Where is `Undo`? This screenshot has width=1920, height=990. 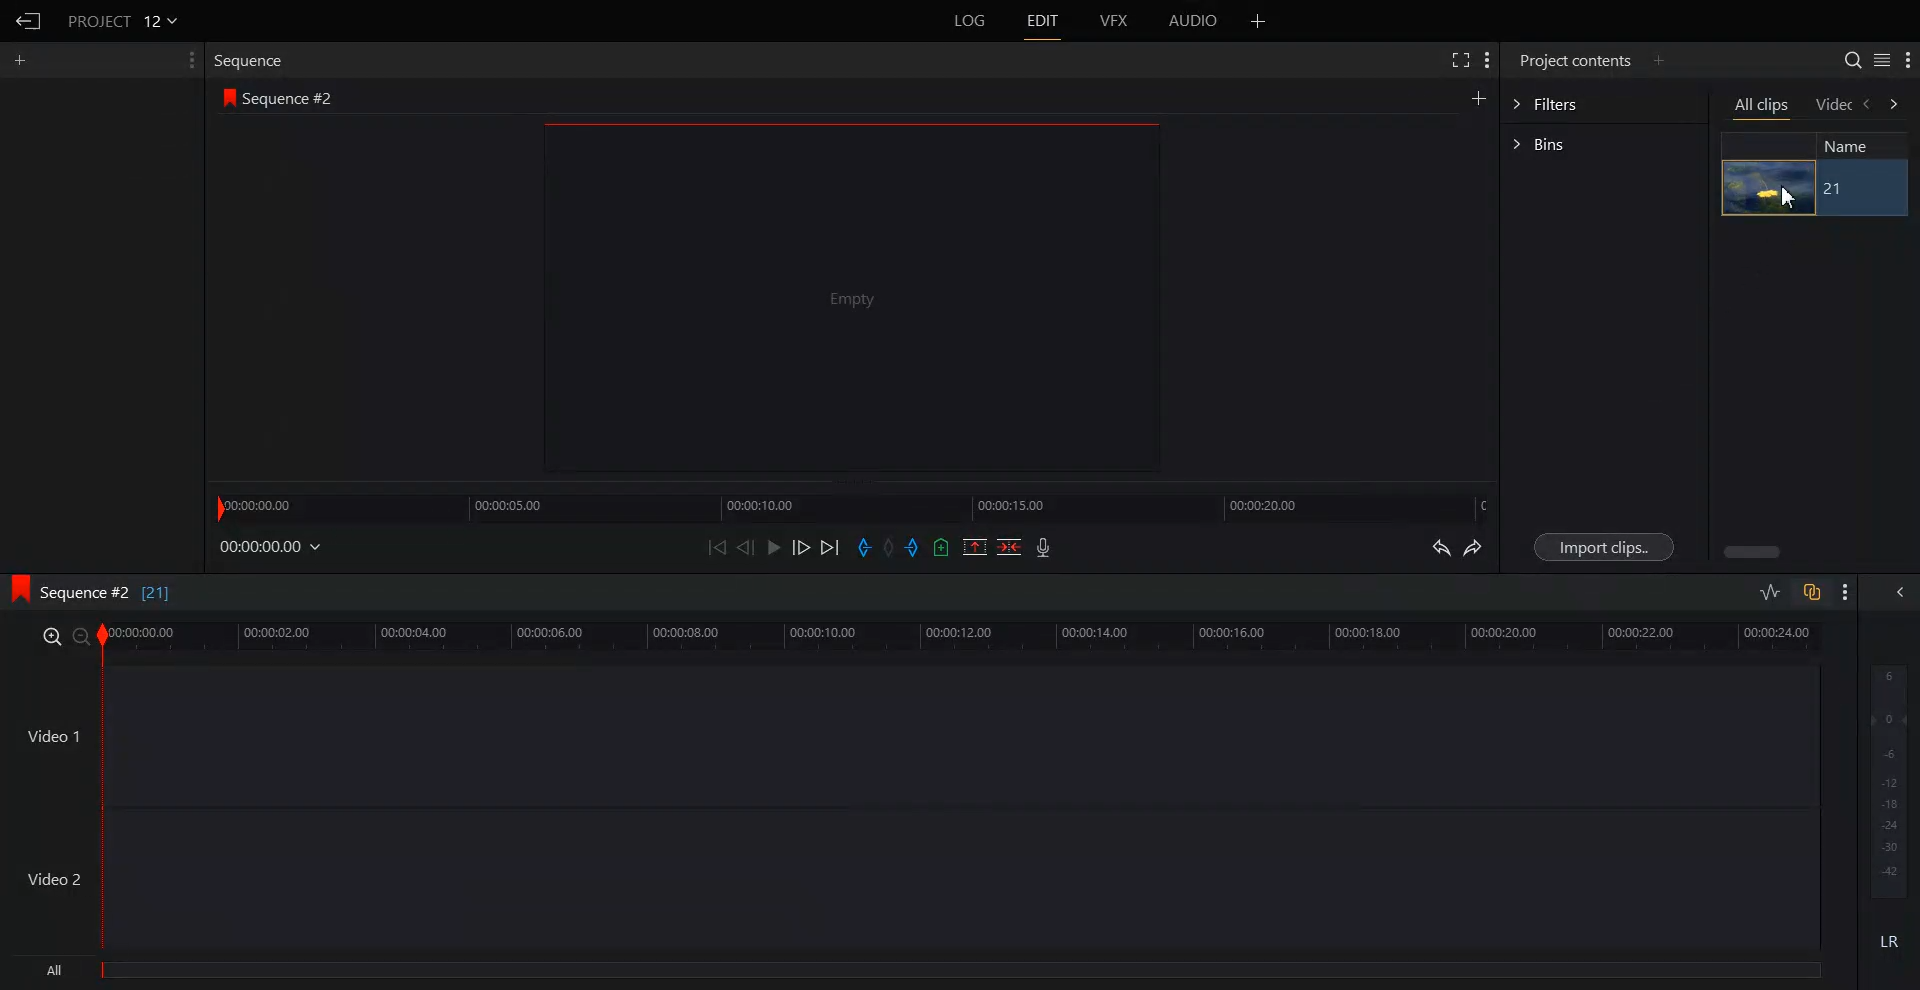
Undo is located at coordinates (1441, 547).